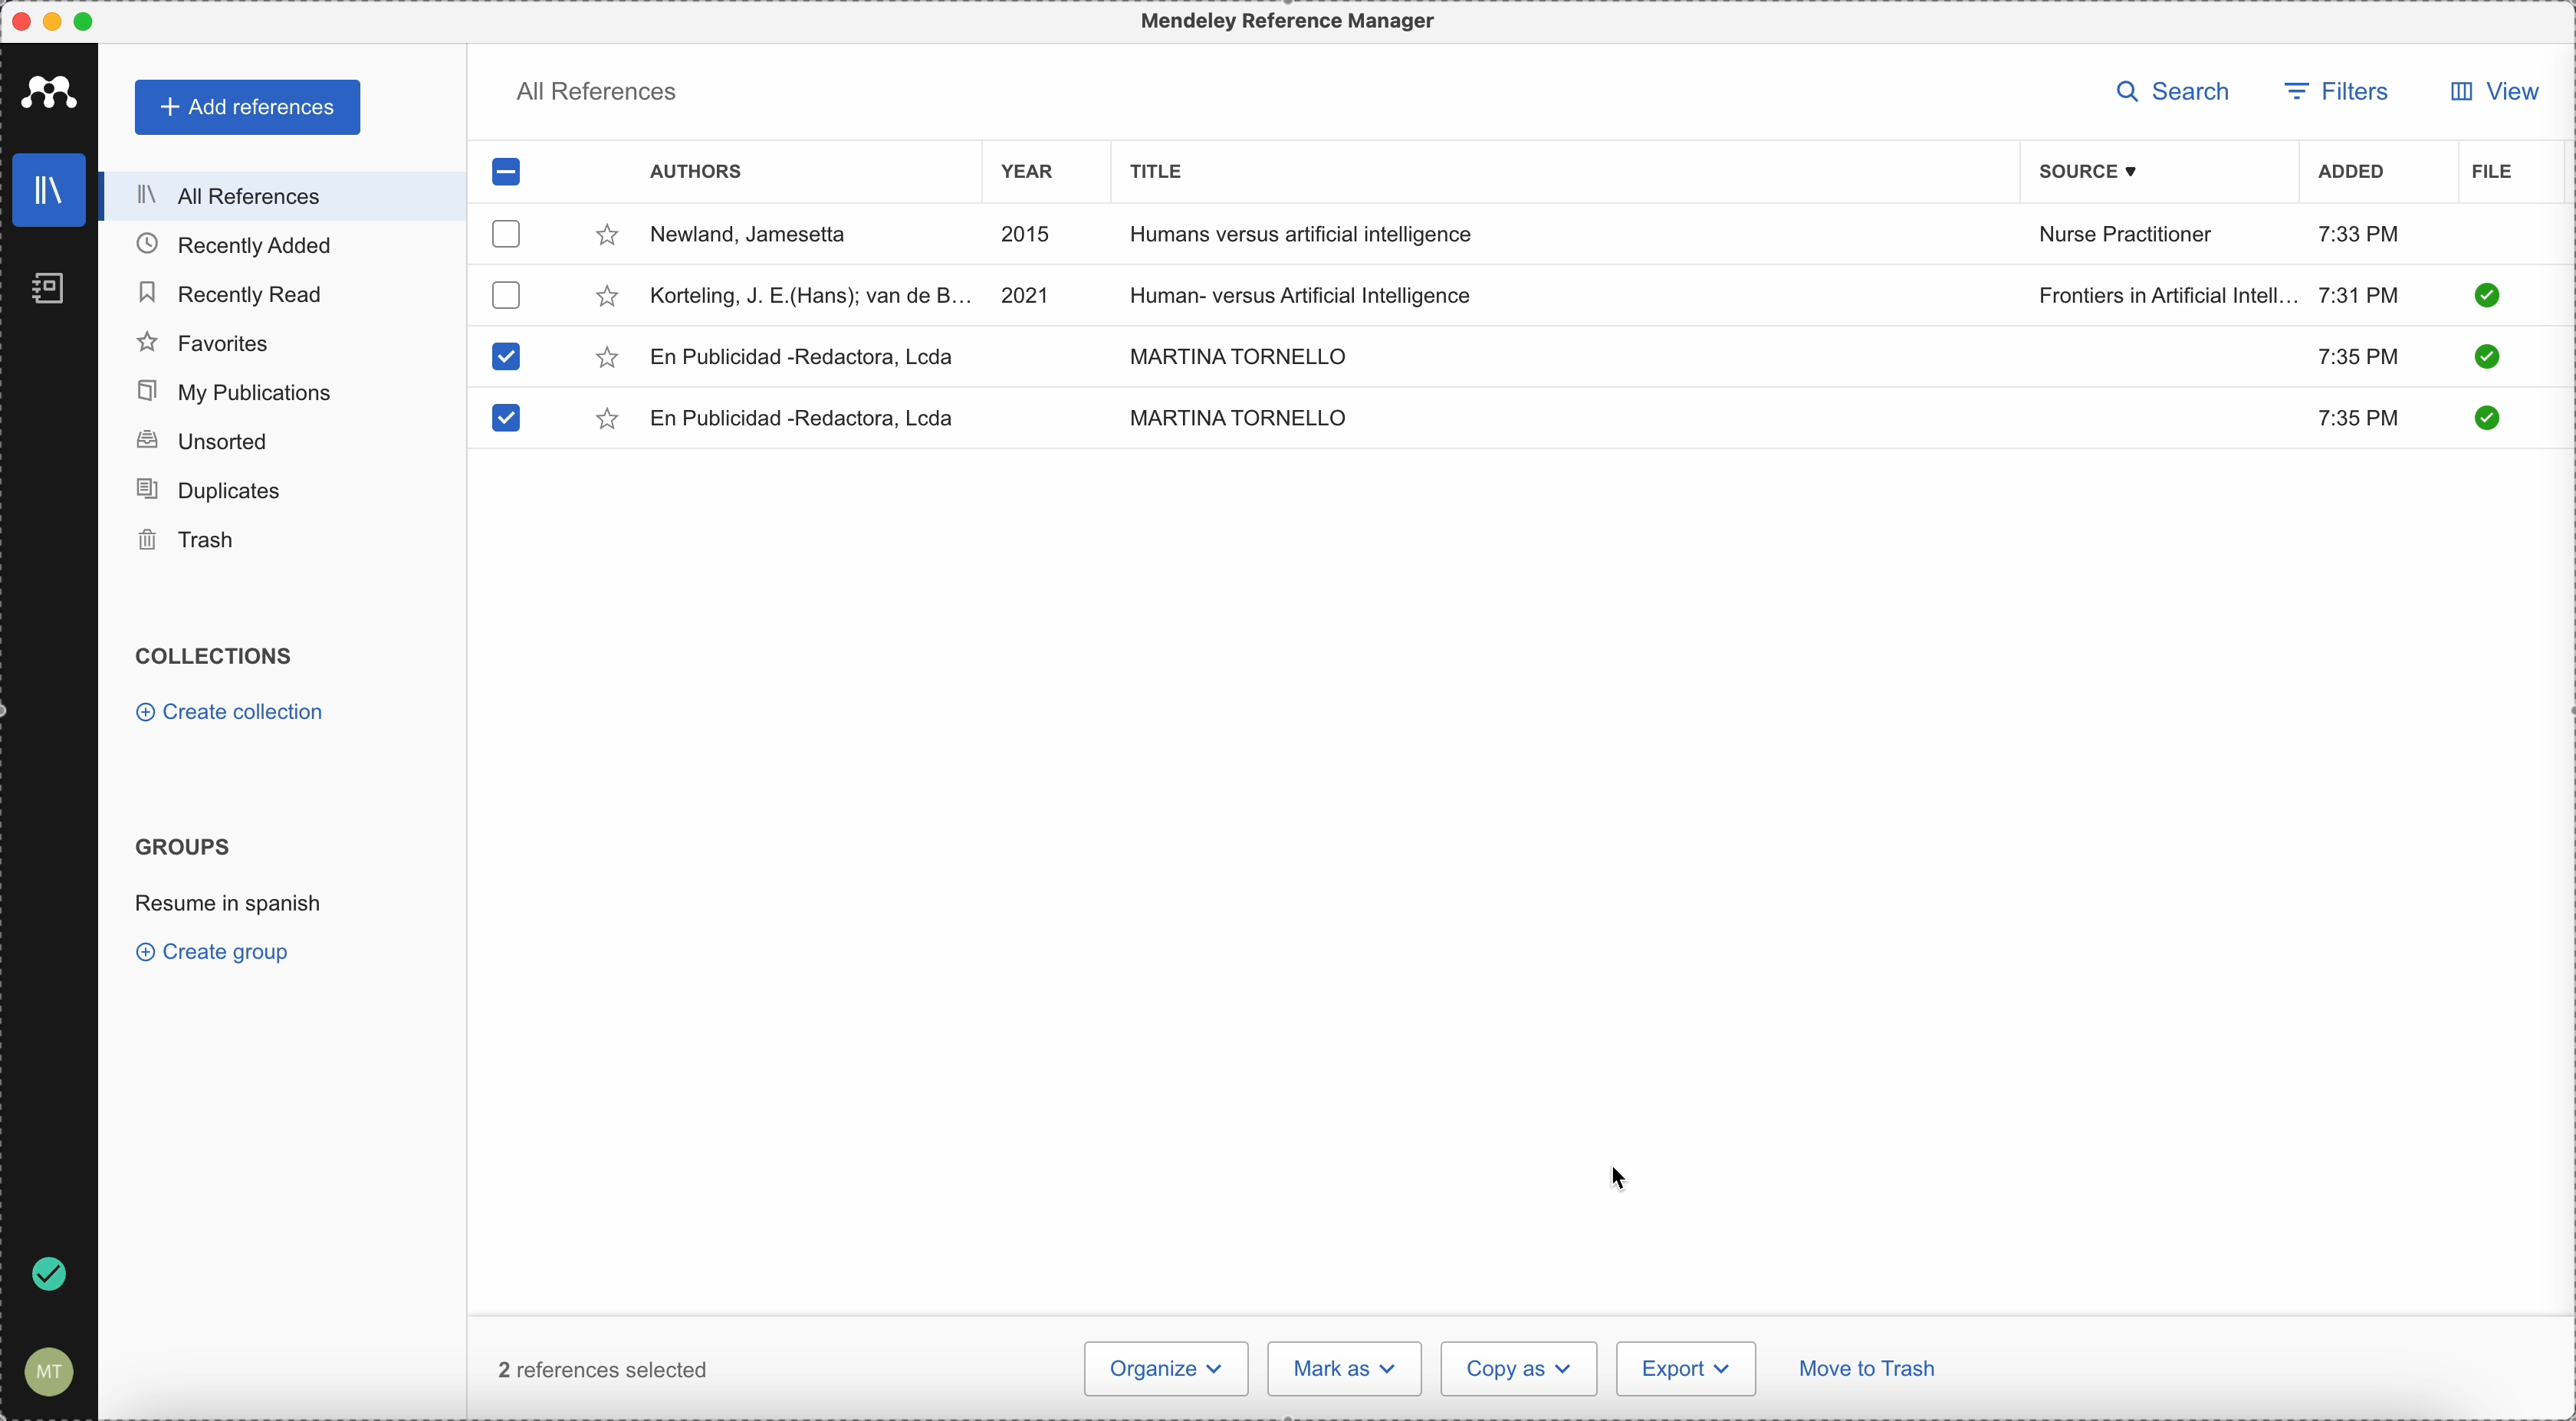 This screenshot has width=2576, height=1421. What do you see at coordinates (1346, 1368) in the screenshot?
I see `mark as` at bounding box center [1346, 1368].